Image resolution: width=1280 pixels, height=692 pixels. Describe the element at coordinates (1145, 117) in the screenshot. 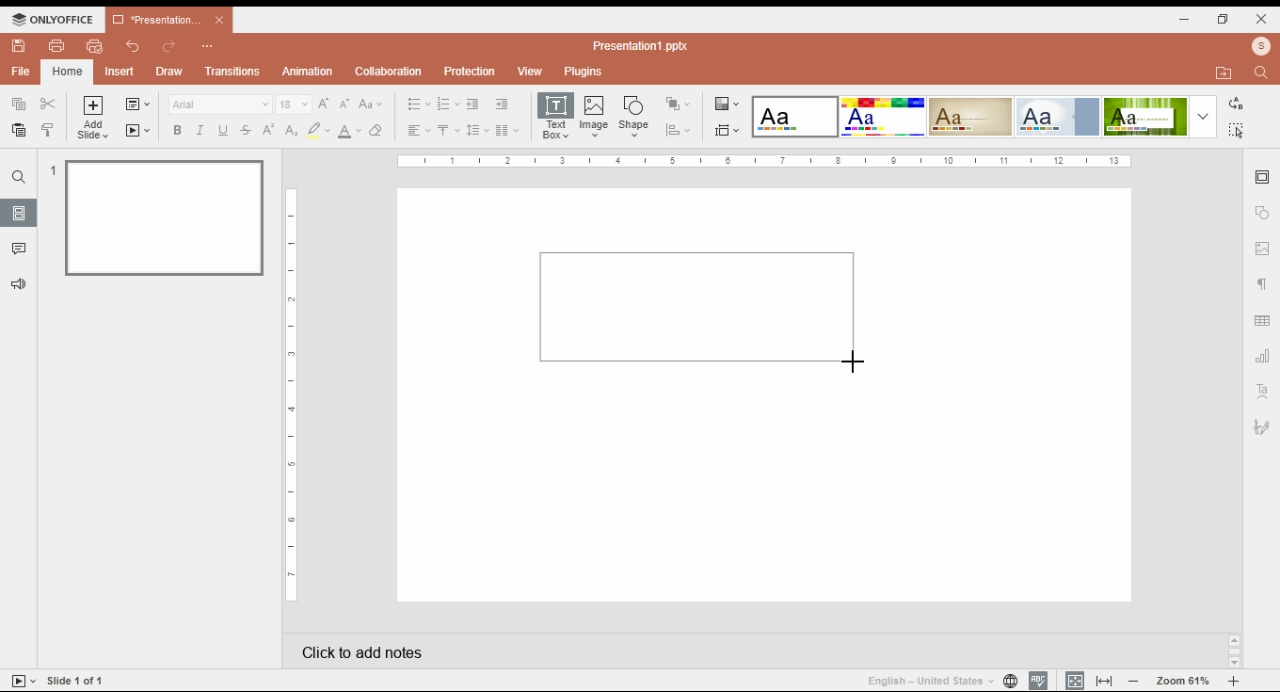

I see `color theme` at that location.